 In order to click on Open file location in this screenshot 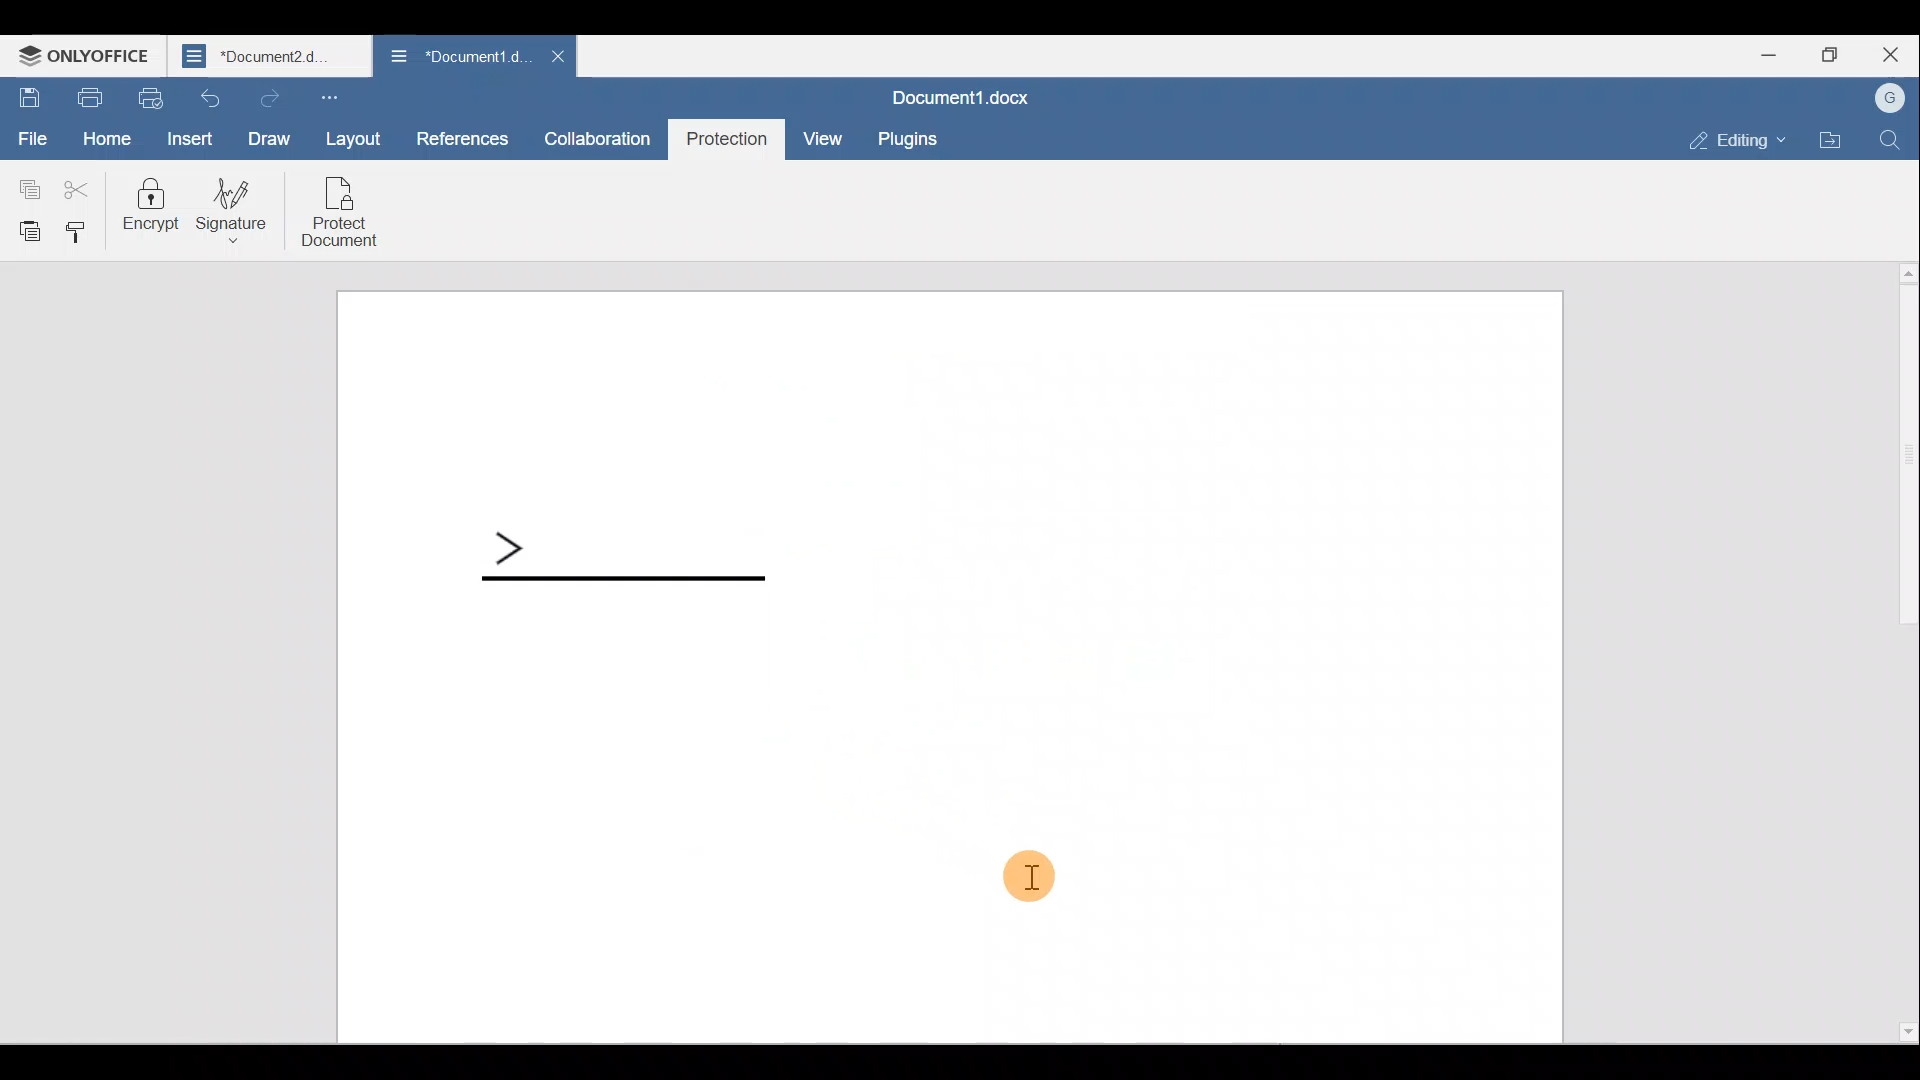, I will do `click(1835, 138)`.